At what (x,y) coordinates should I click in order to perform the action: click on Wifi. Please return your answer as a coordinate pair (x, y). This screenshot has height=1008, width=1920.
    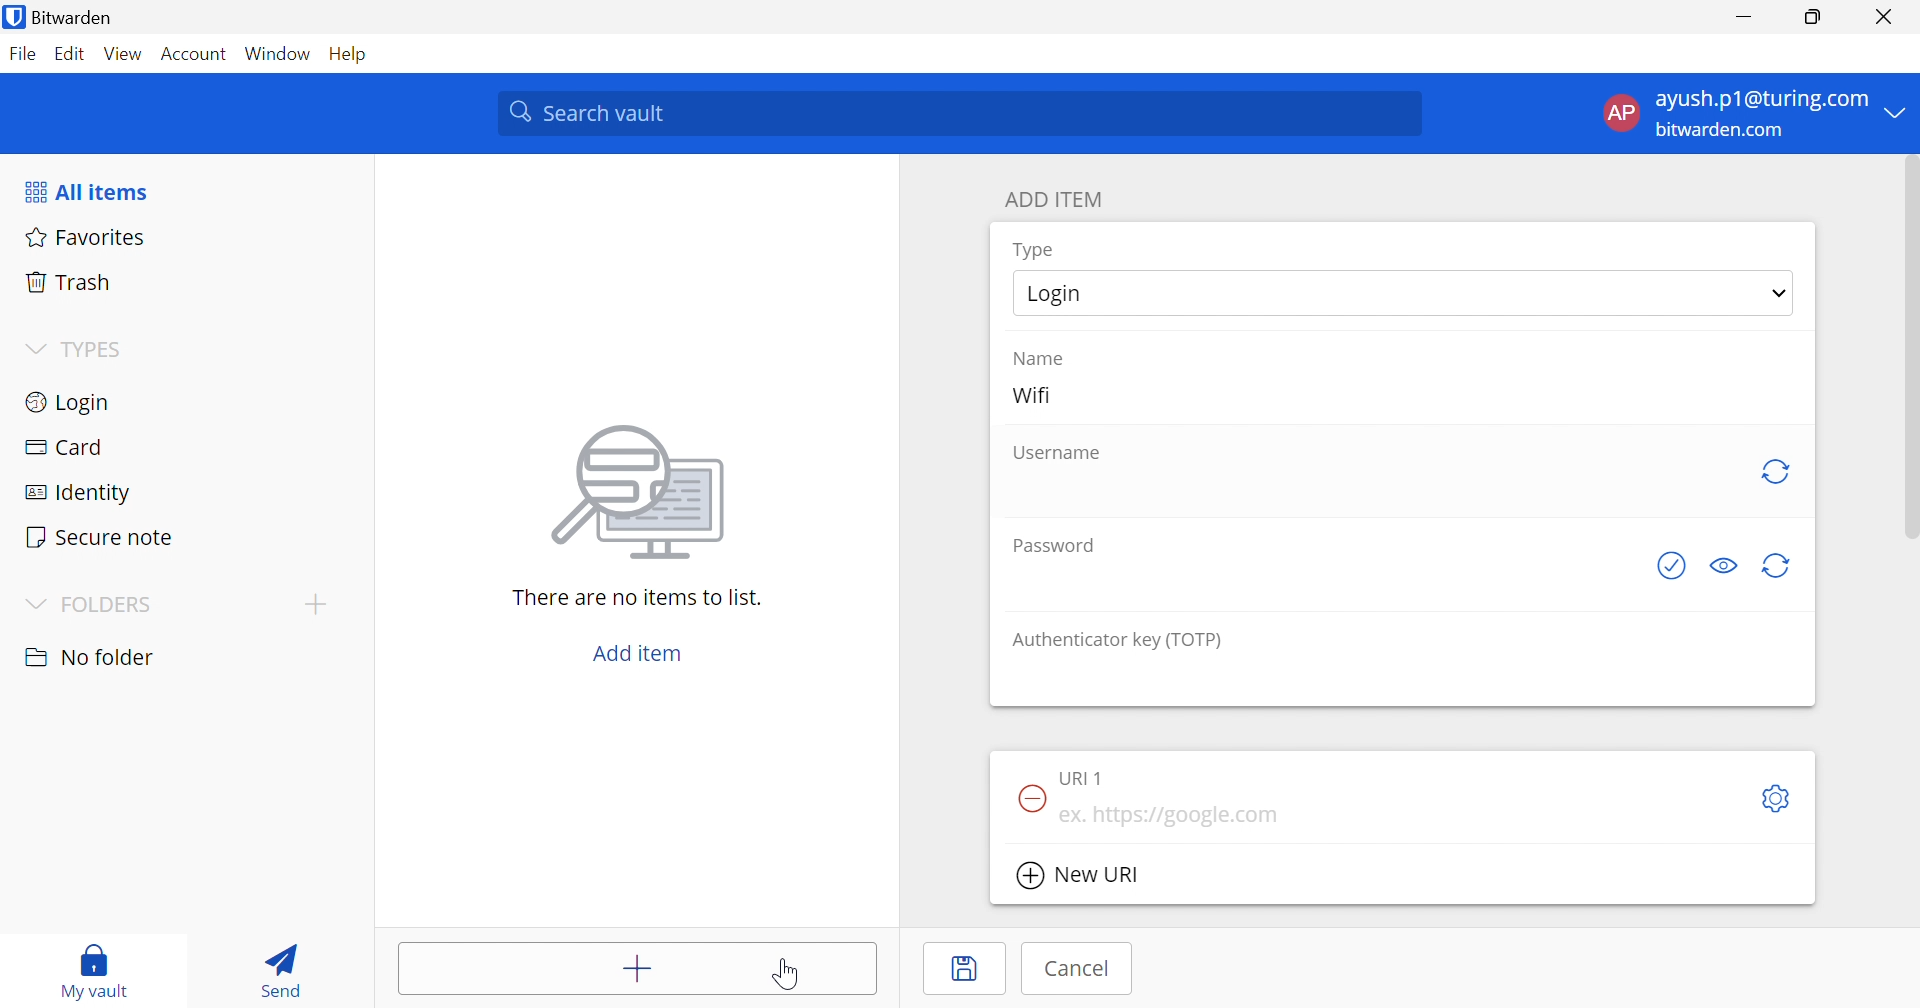
    Looking at the image, I should click on (1030, 393).